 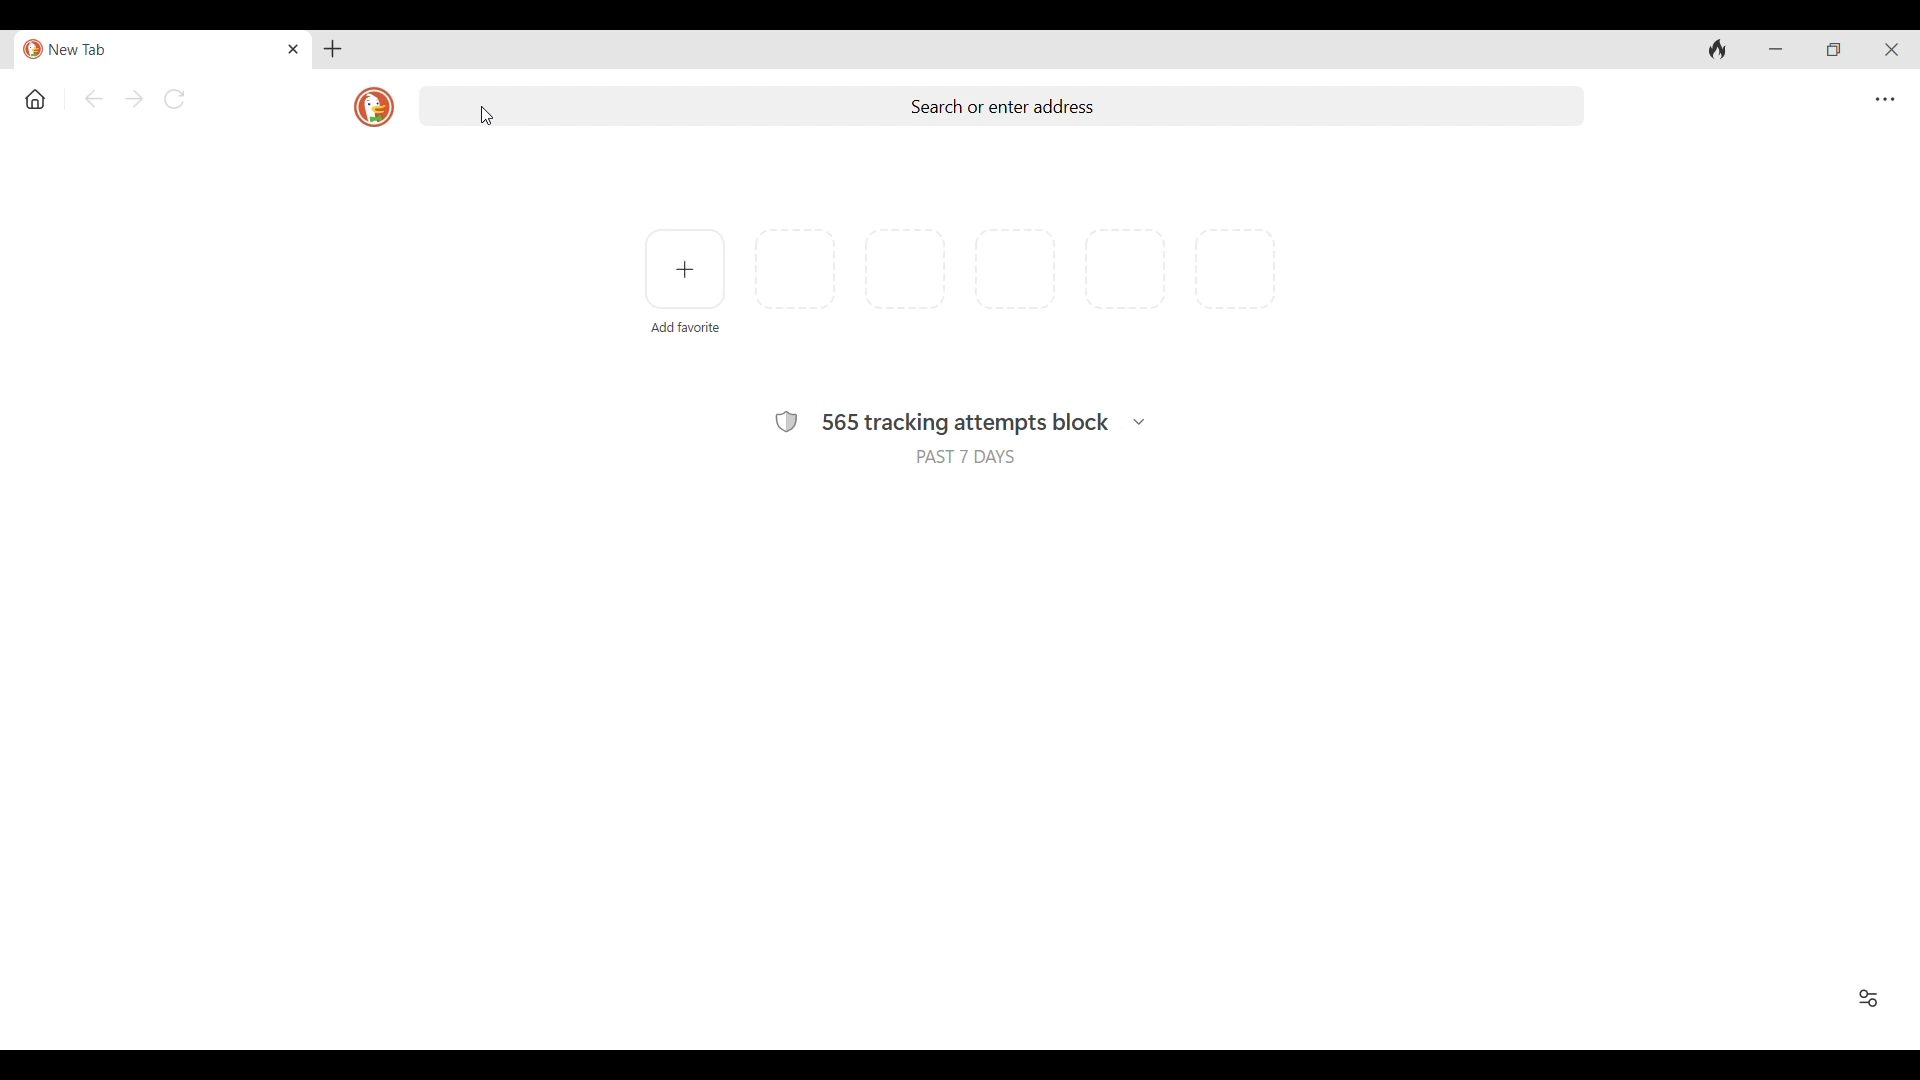 What do you see at coordinates (1016, 269) in the screenshot?
I see `Indicates space for more favorites` at bounding box center [1016, 269].